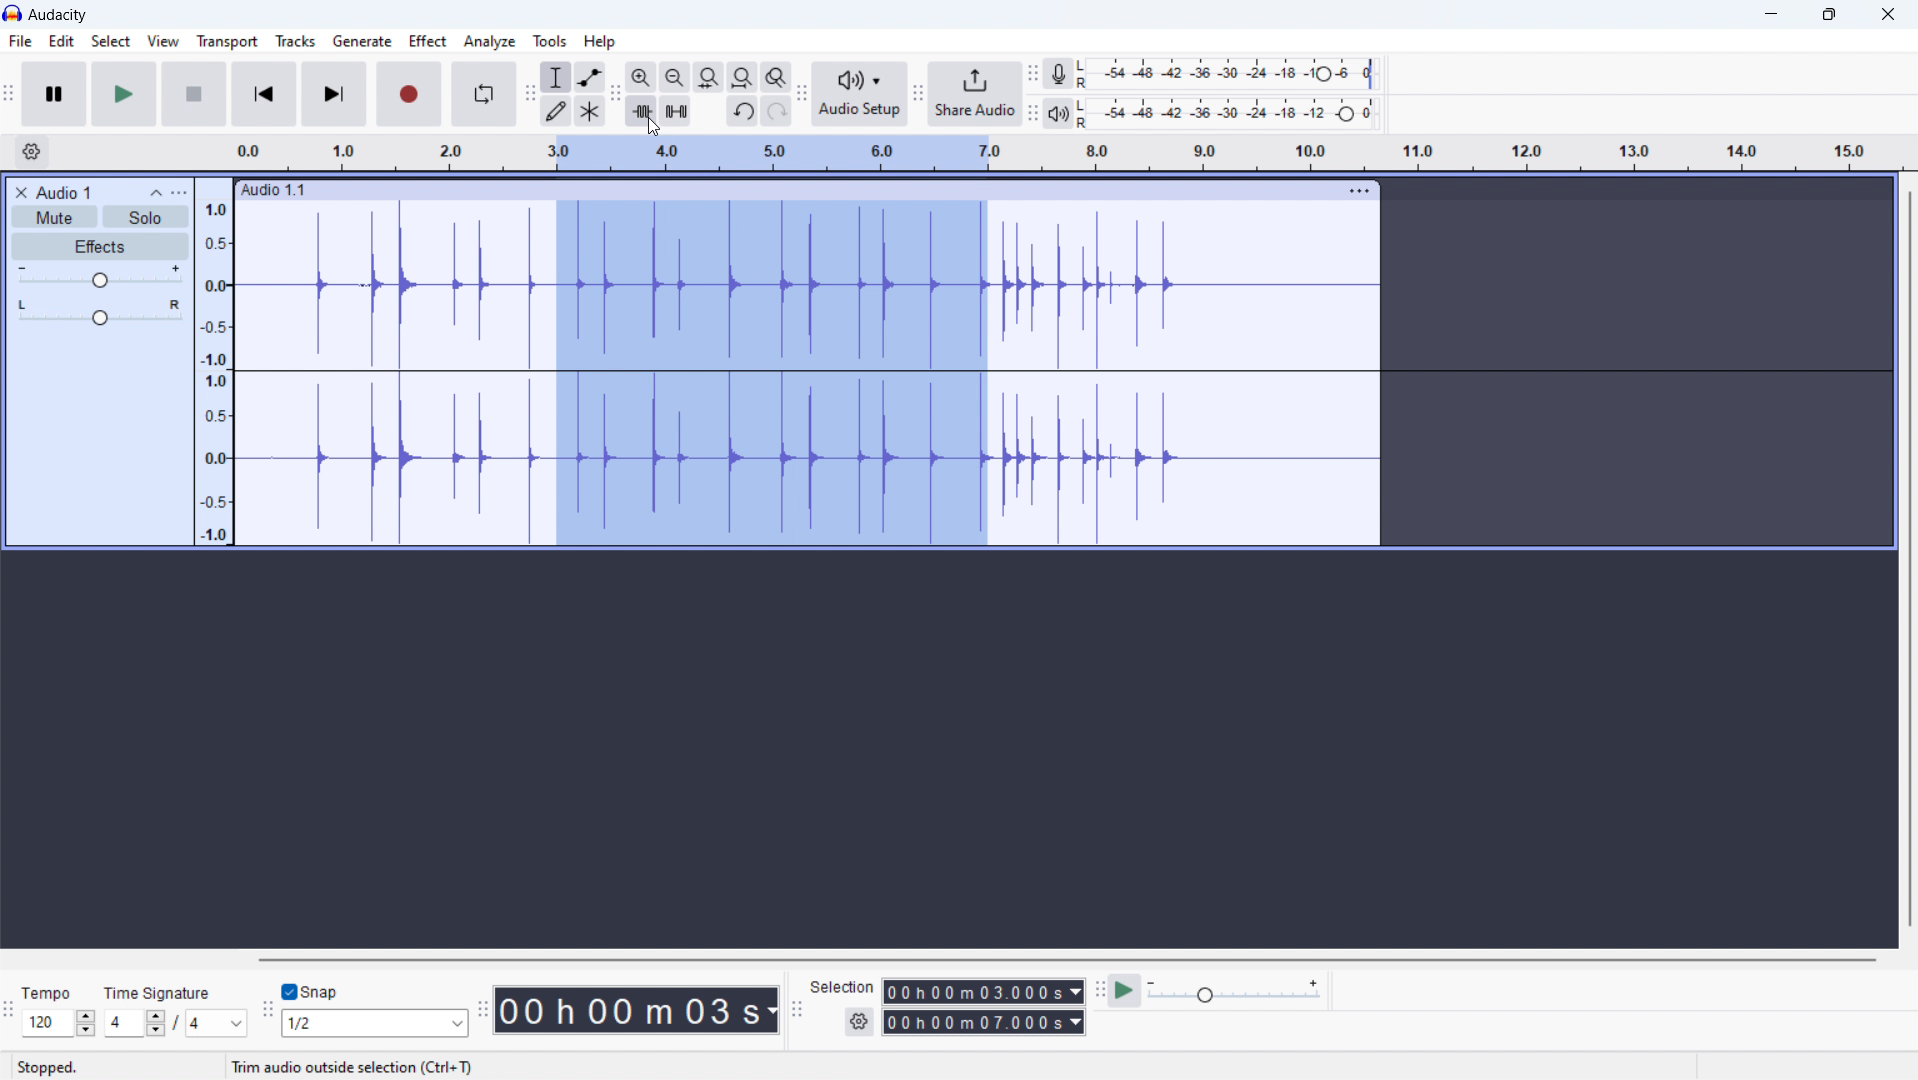 This screenshot has height=1080, width=1918. I want to click on 4/4 (top/bottom time signature), so click(171, 1026).